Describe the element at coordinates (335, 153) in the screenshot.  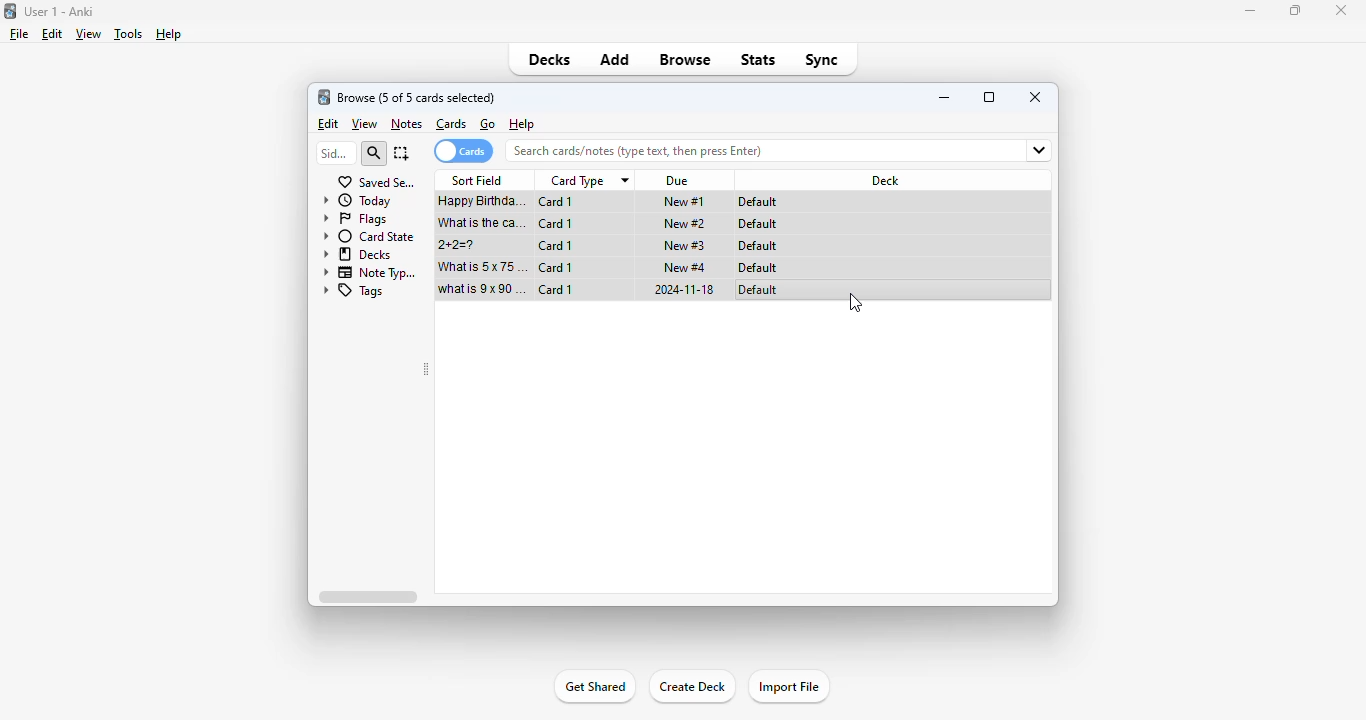
I see `sidebar filter` at that location.